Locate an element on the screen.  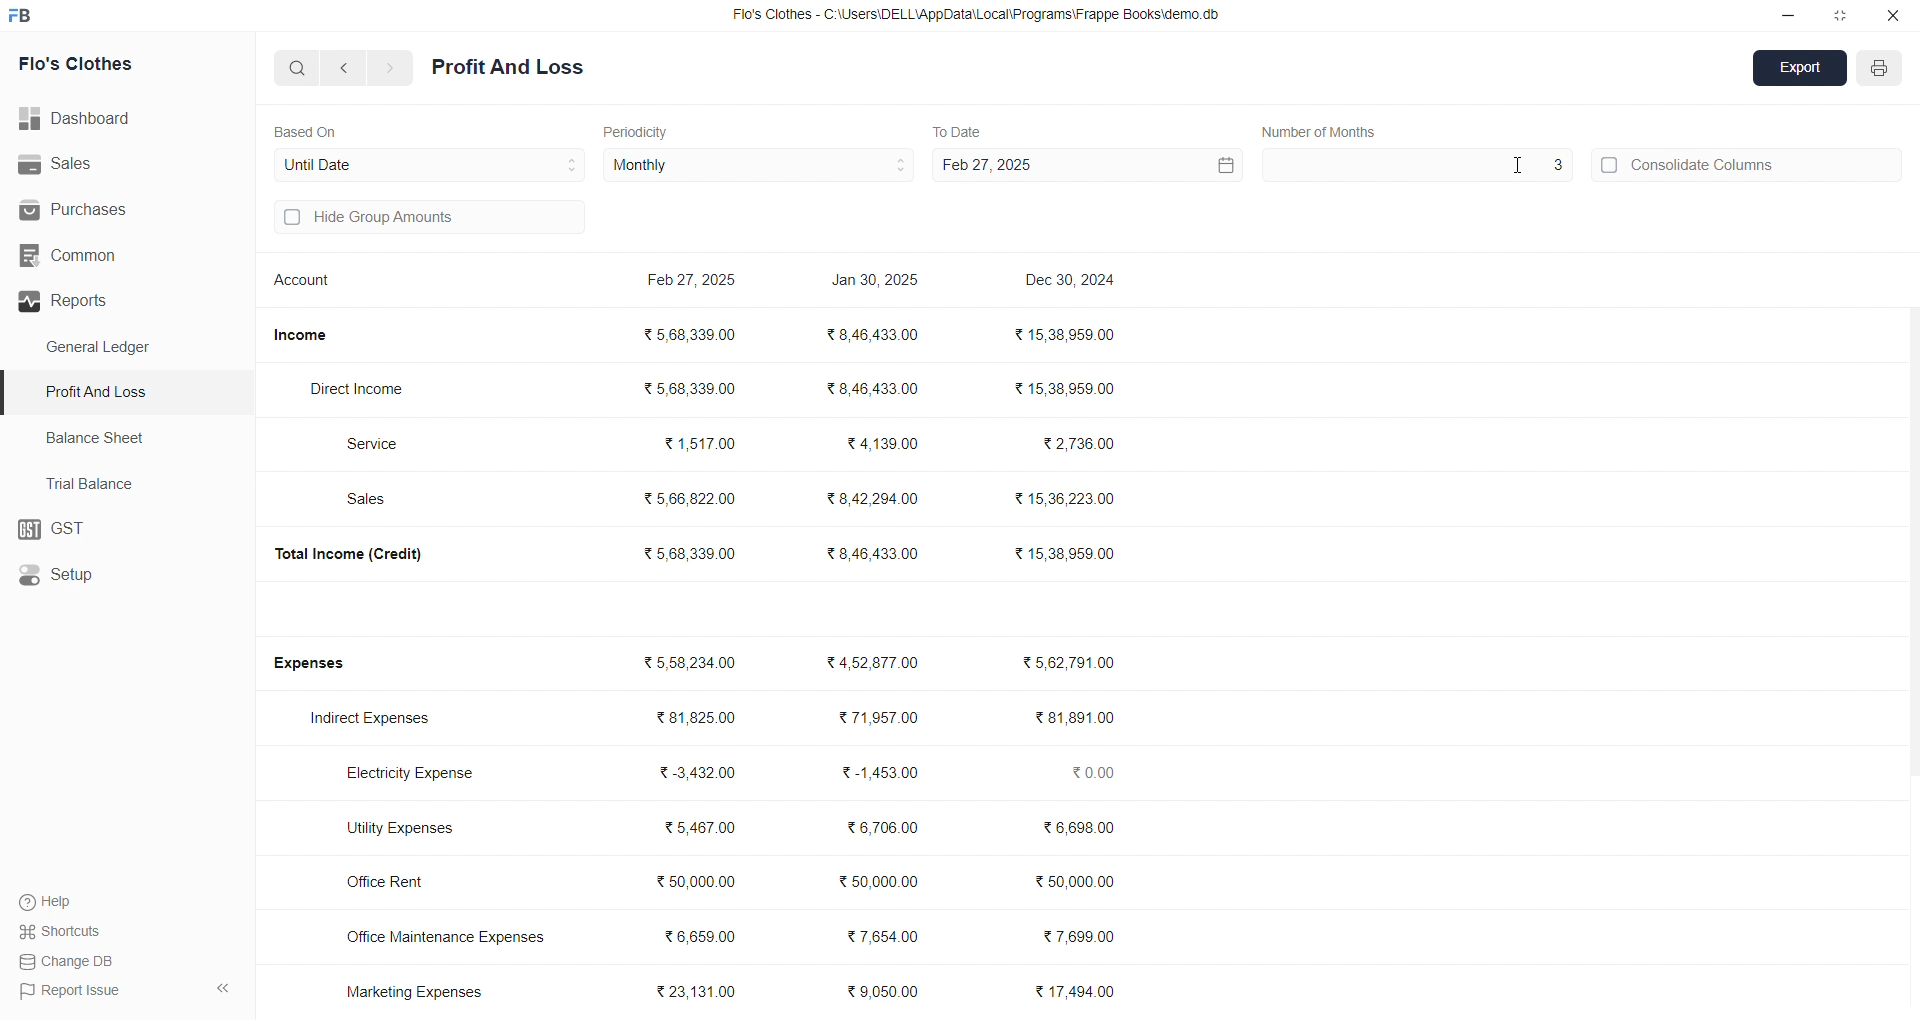
Change DB is located at coordinates (71, 961).